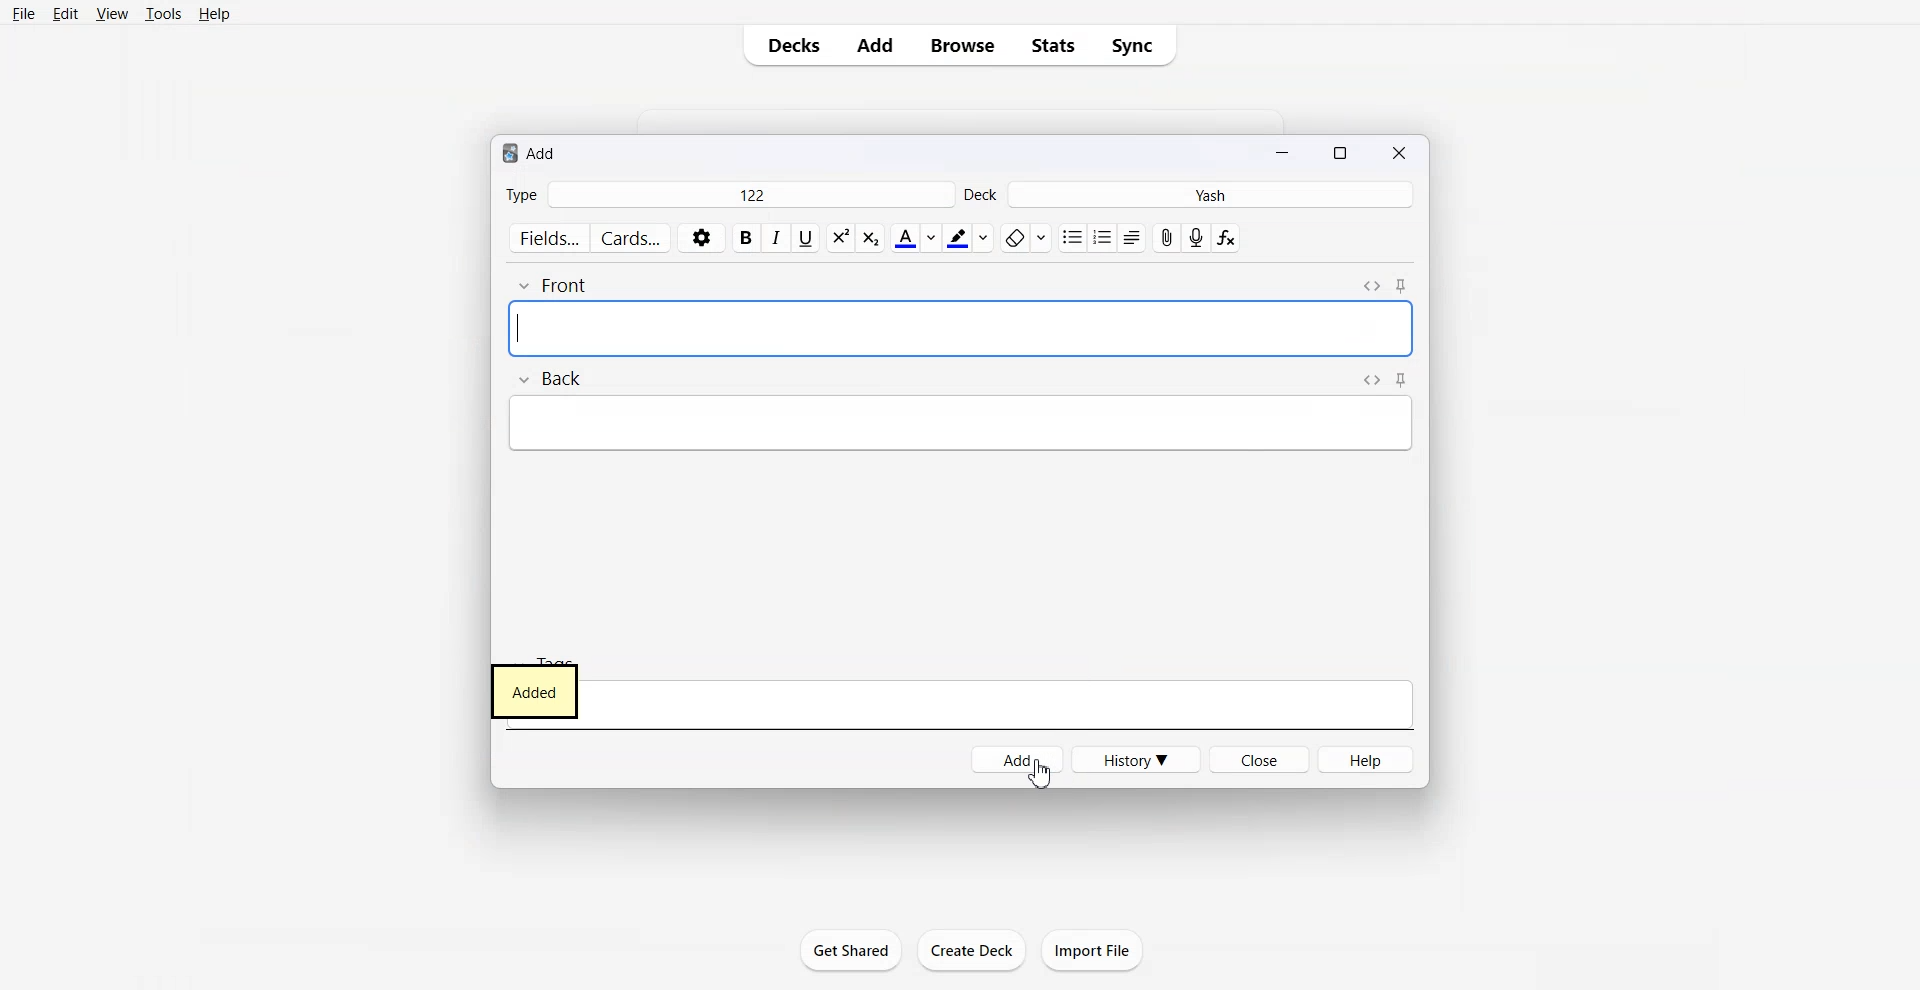 This screenshot has width=1920, height=990. Describe the element at coordinates (806, 238) in the screenshot. I see `Underline` at that location.